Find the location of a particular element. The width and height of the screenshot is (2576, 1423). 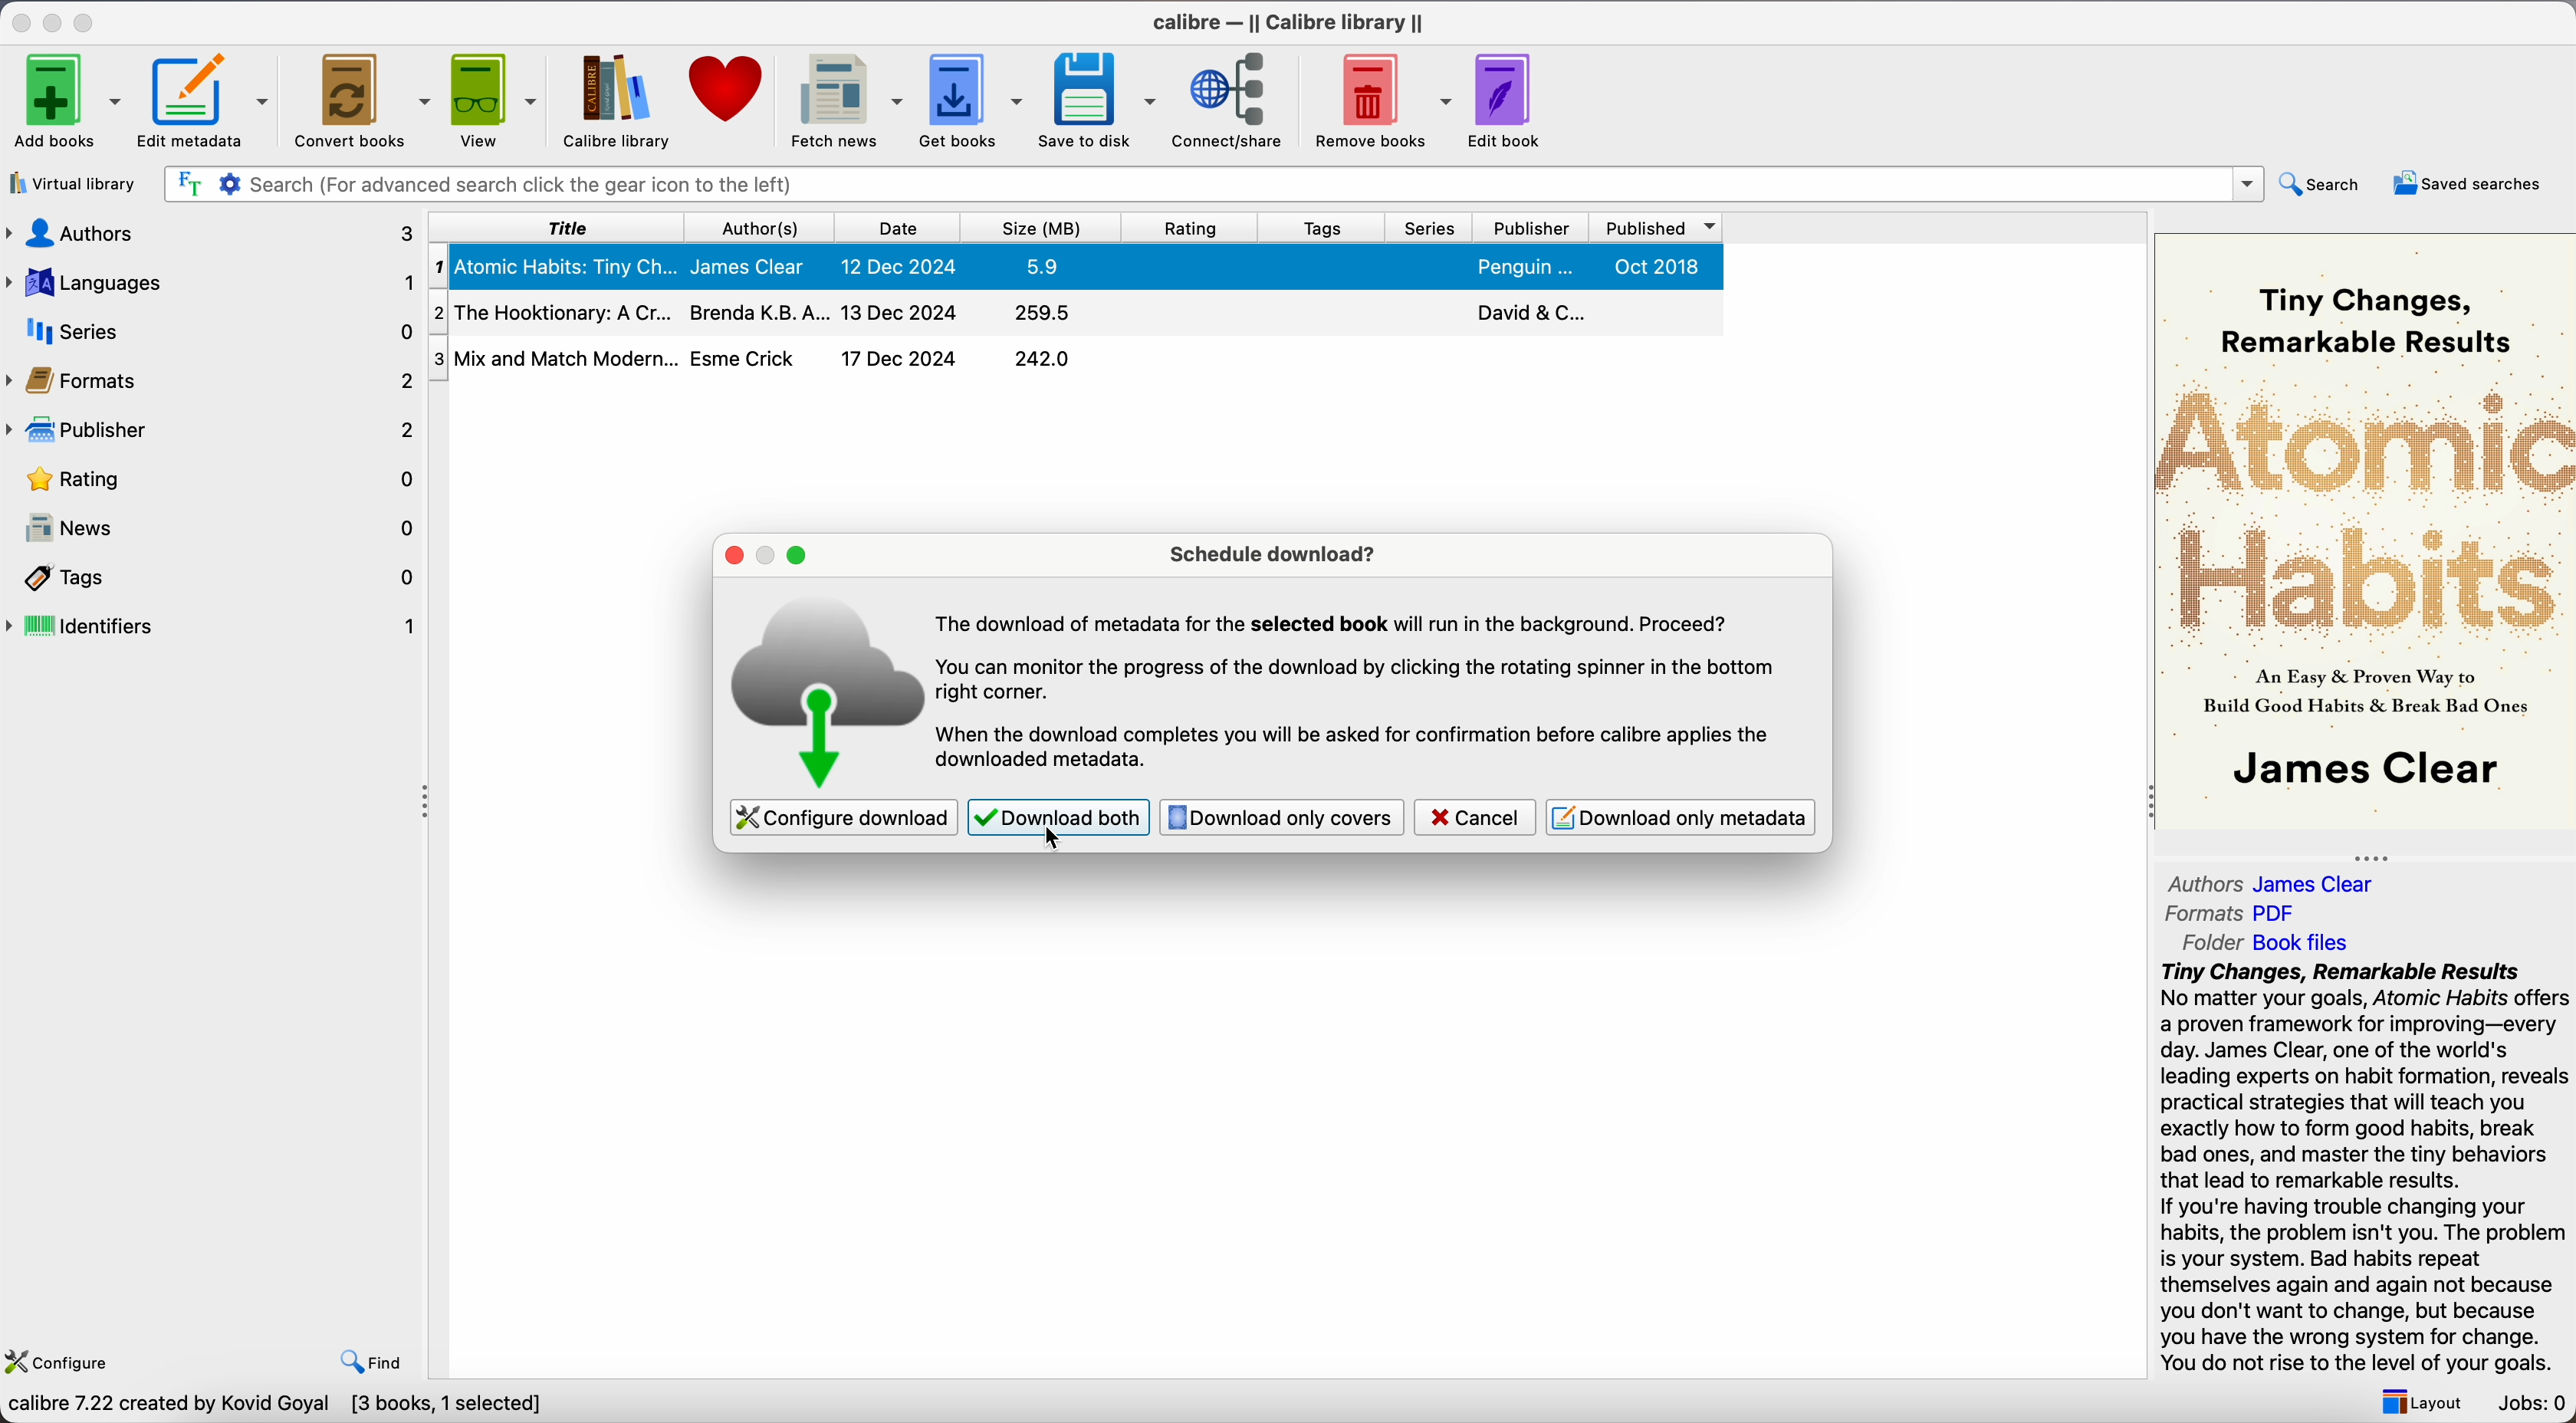

Penguin... is located at coordinates (1524, 267).